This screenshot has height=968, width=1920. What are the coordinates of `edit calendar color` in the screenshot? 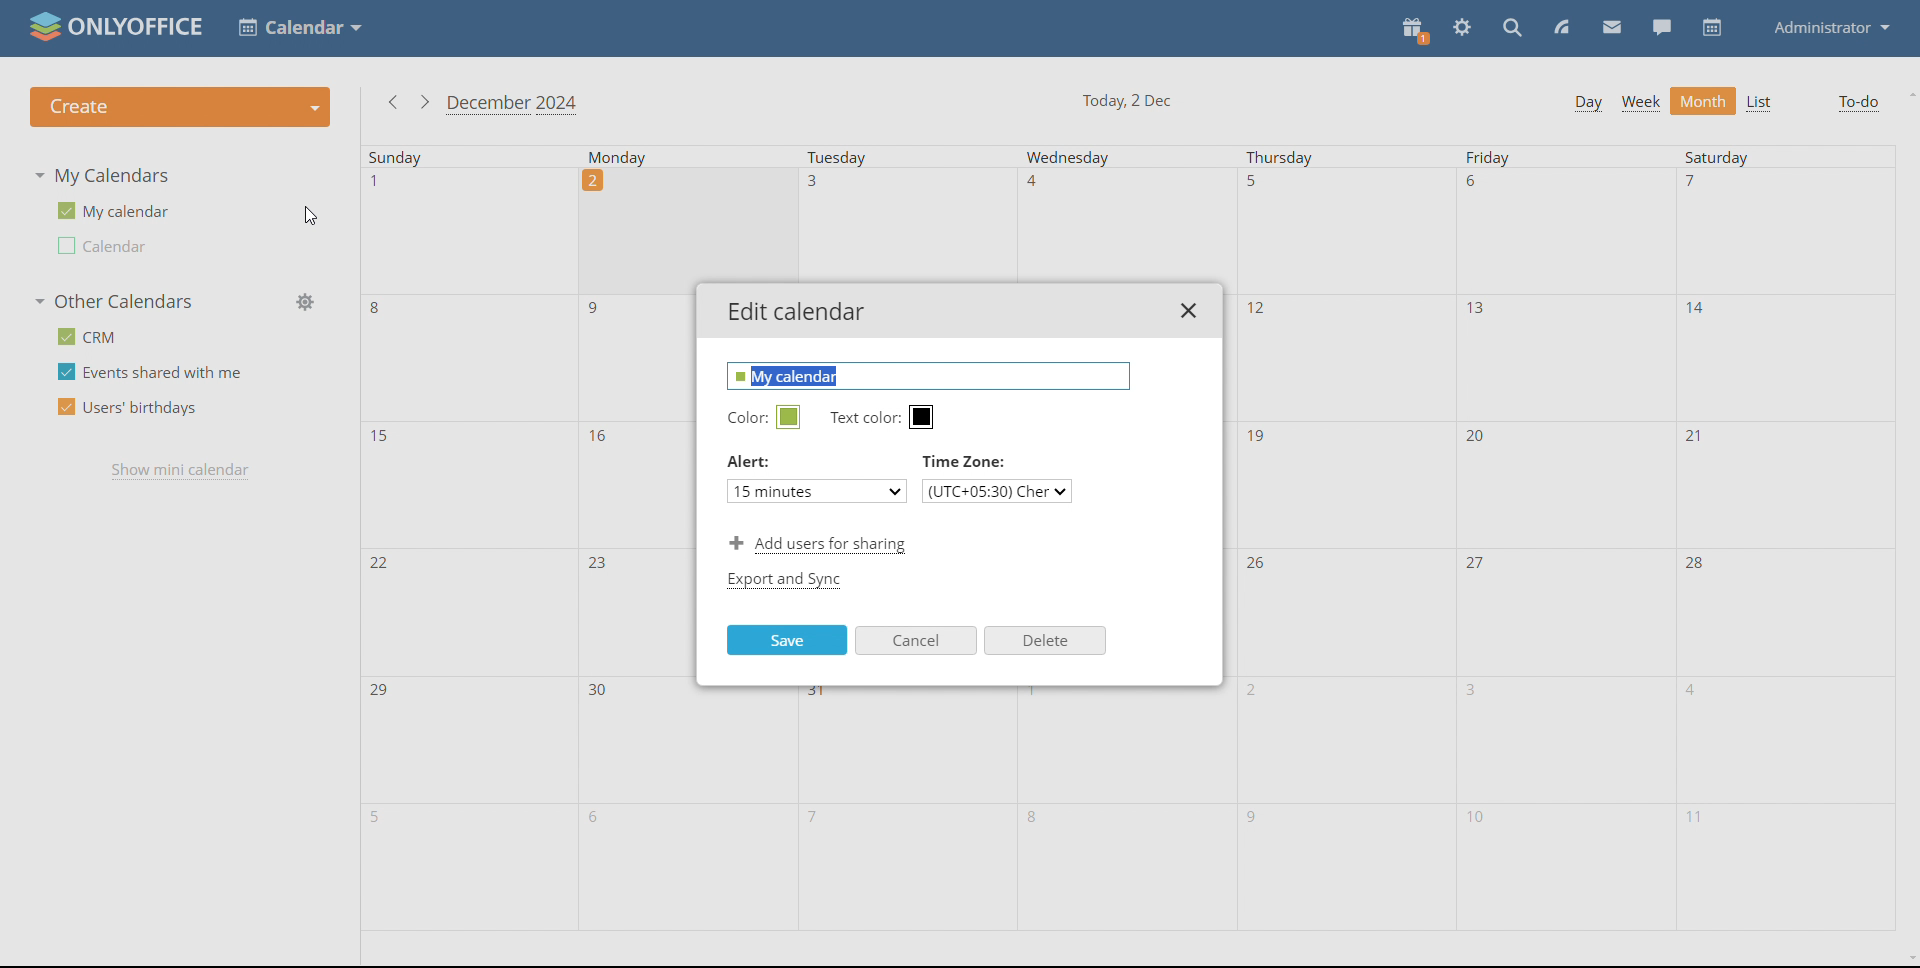 It's located at (764, 418).